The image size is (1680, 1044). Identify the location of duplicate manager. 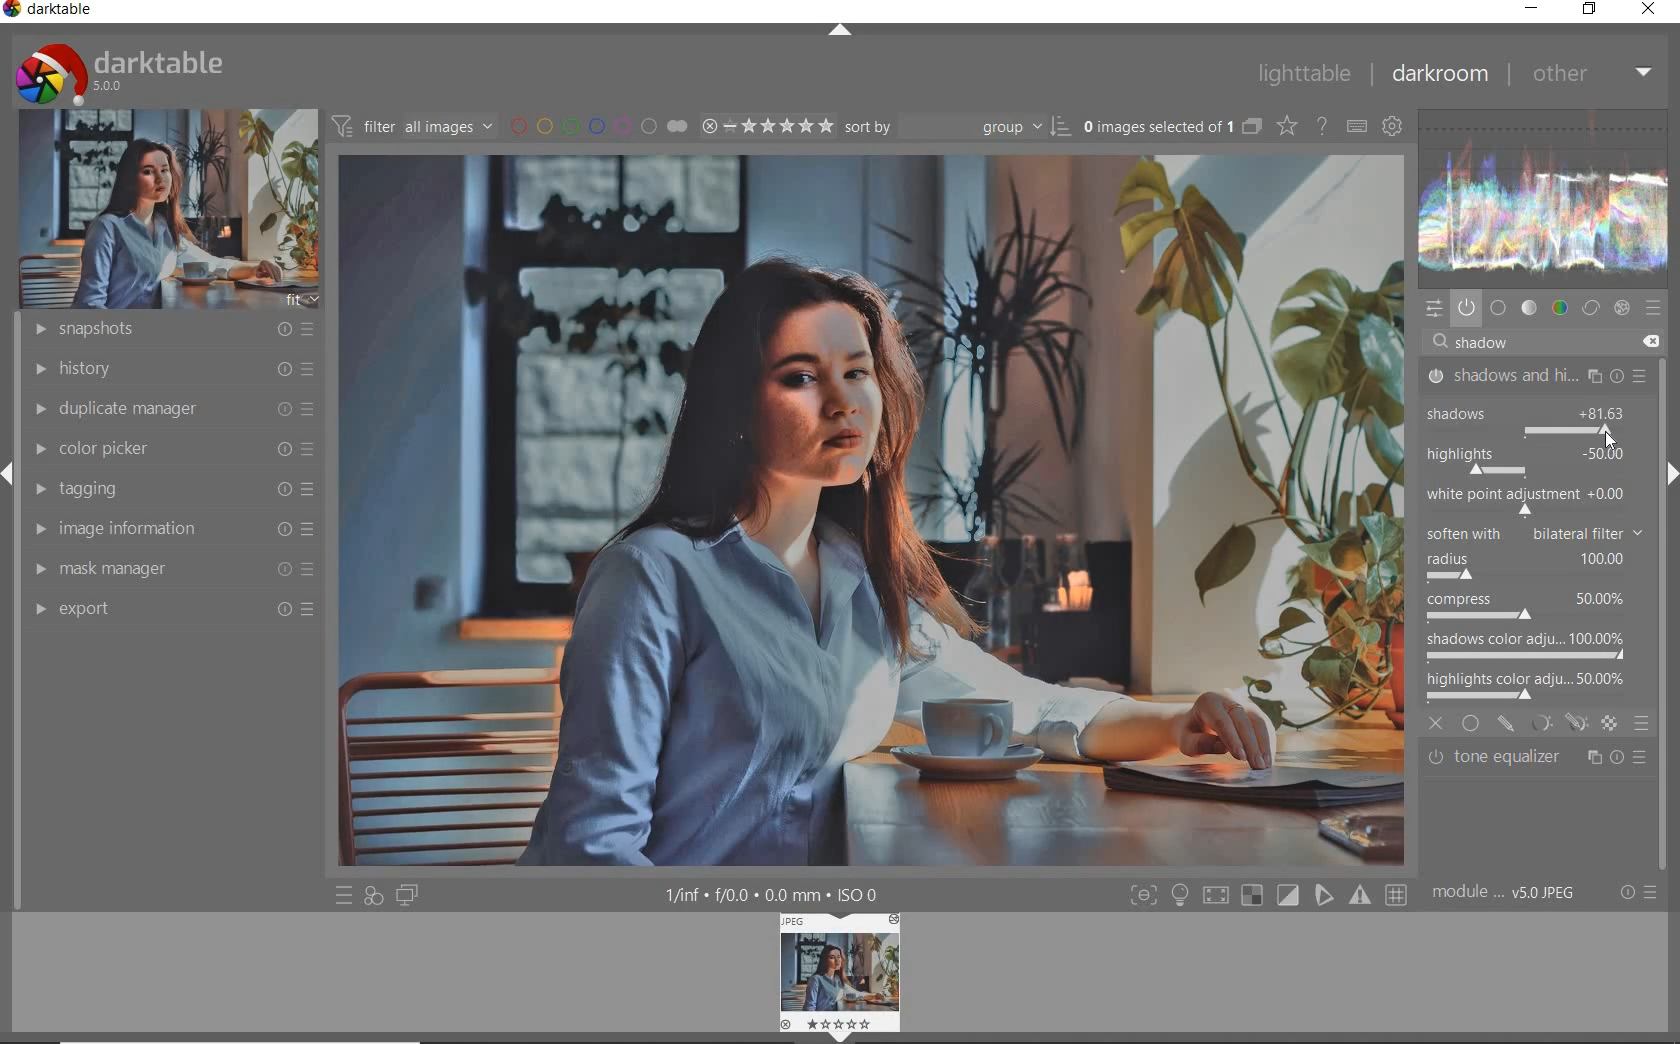
(169, 409).